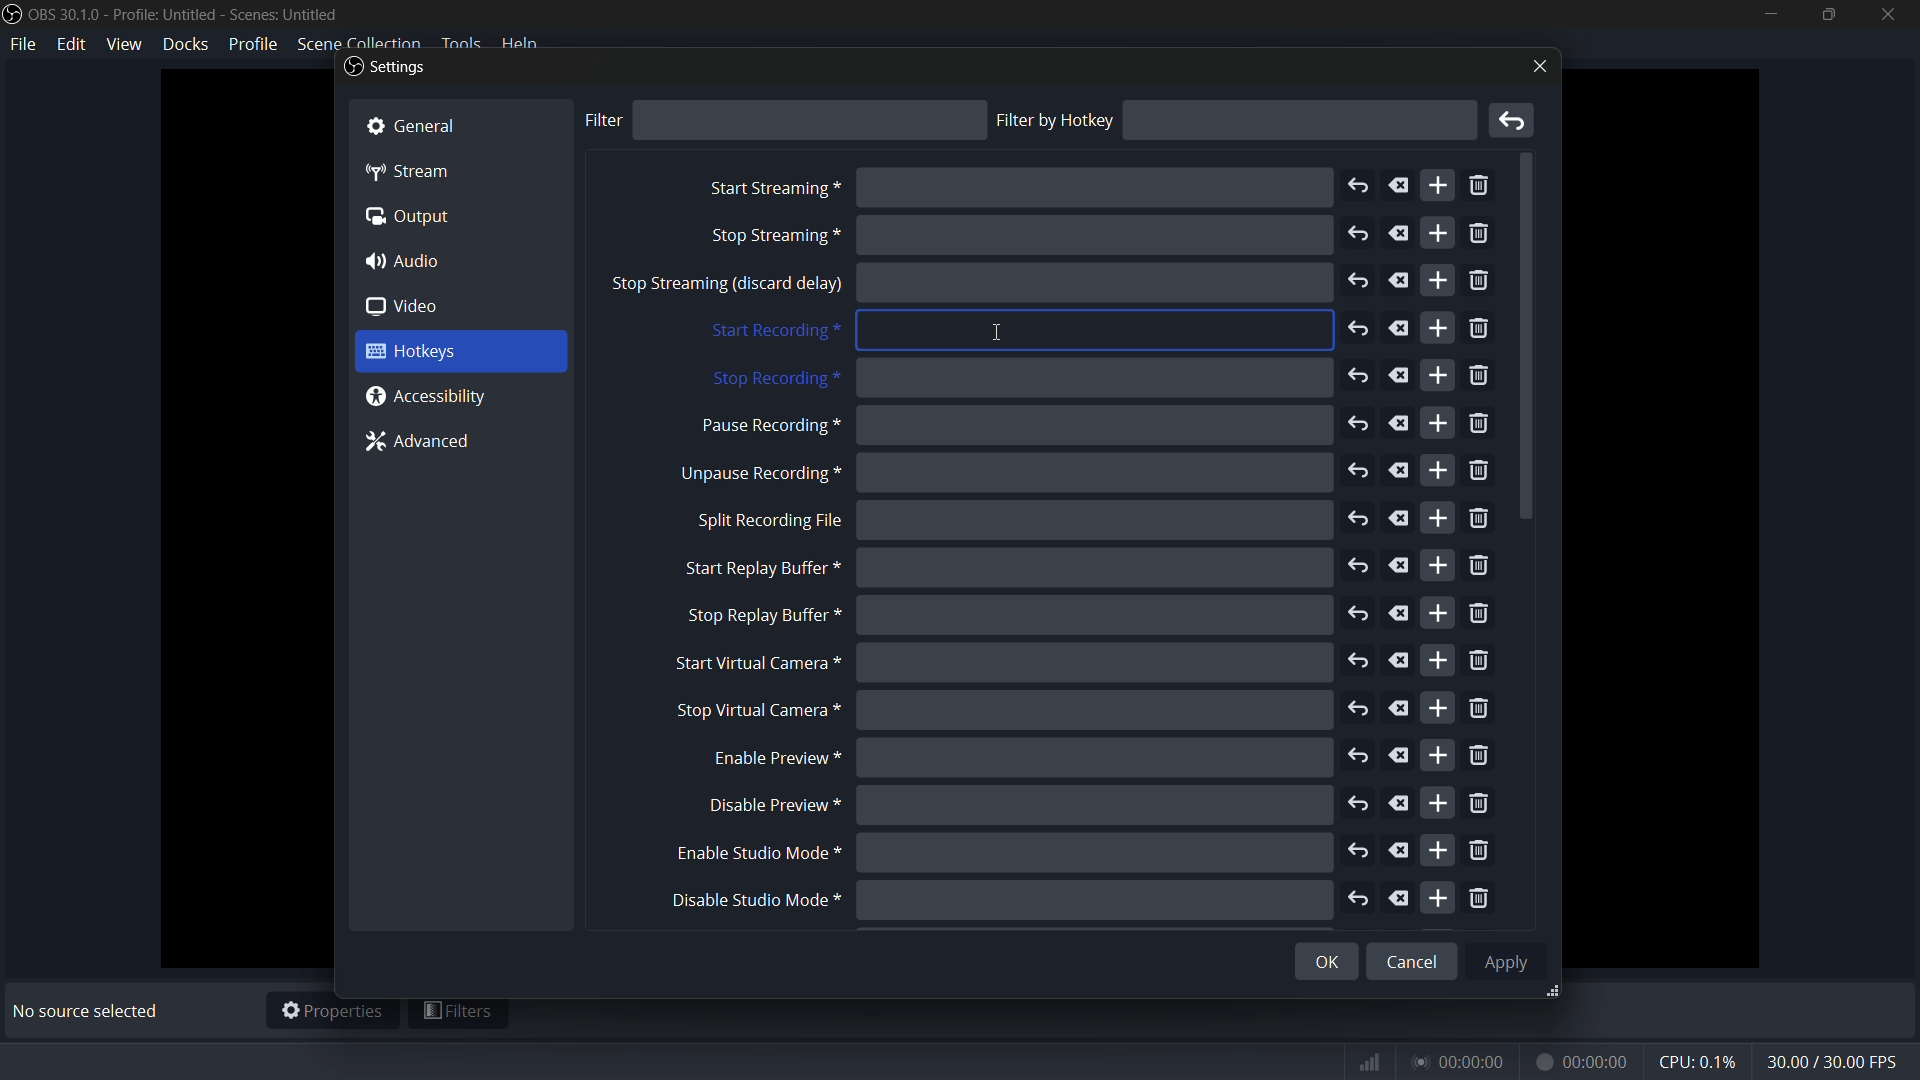 The width and height of the screenshot is (1920, 1080). I want to click on close, so click(1536, 66).